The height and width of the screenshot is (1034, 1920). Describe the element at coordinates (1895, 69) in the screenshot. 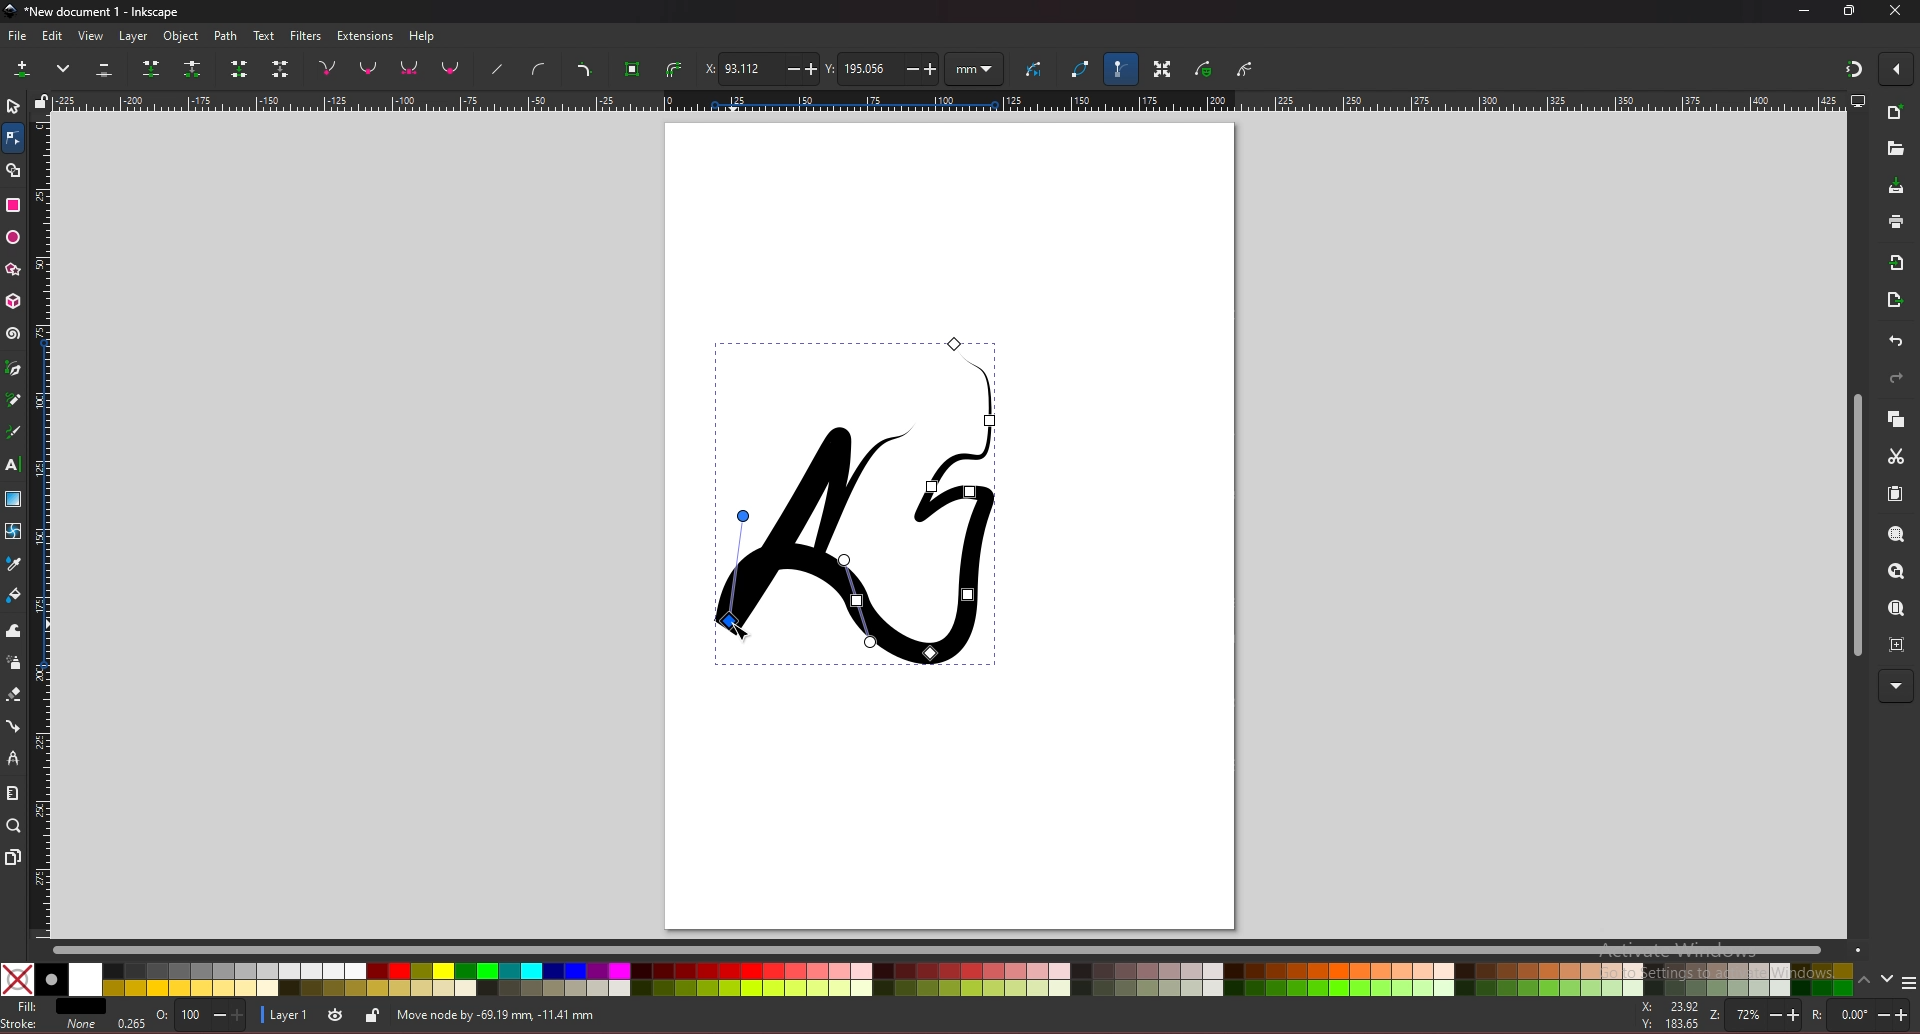

I see `enable snapping` at that location.